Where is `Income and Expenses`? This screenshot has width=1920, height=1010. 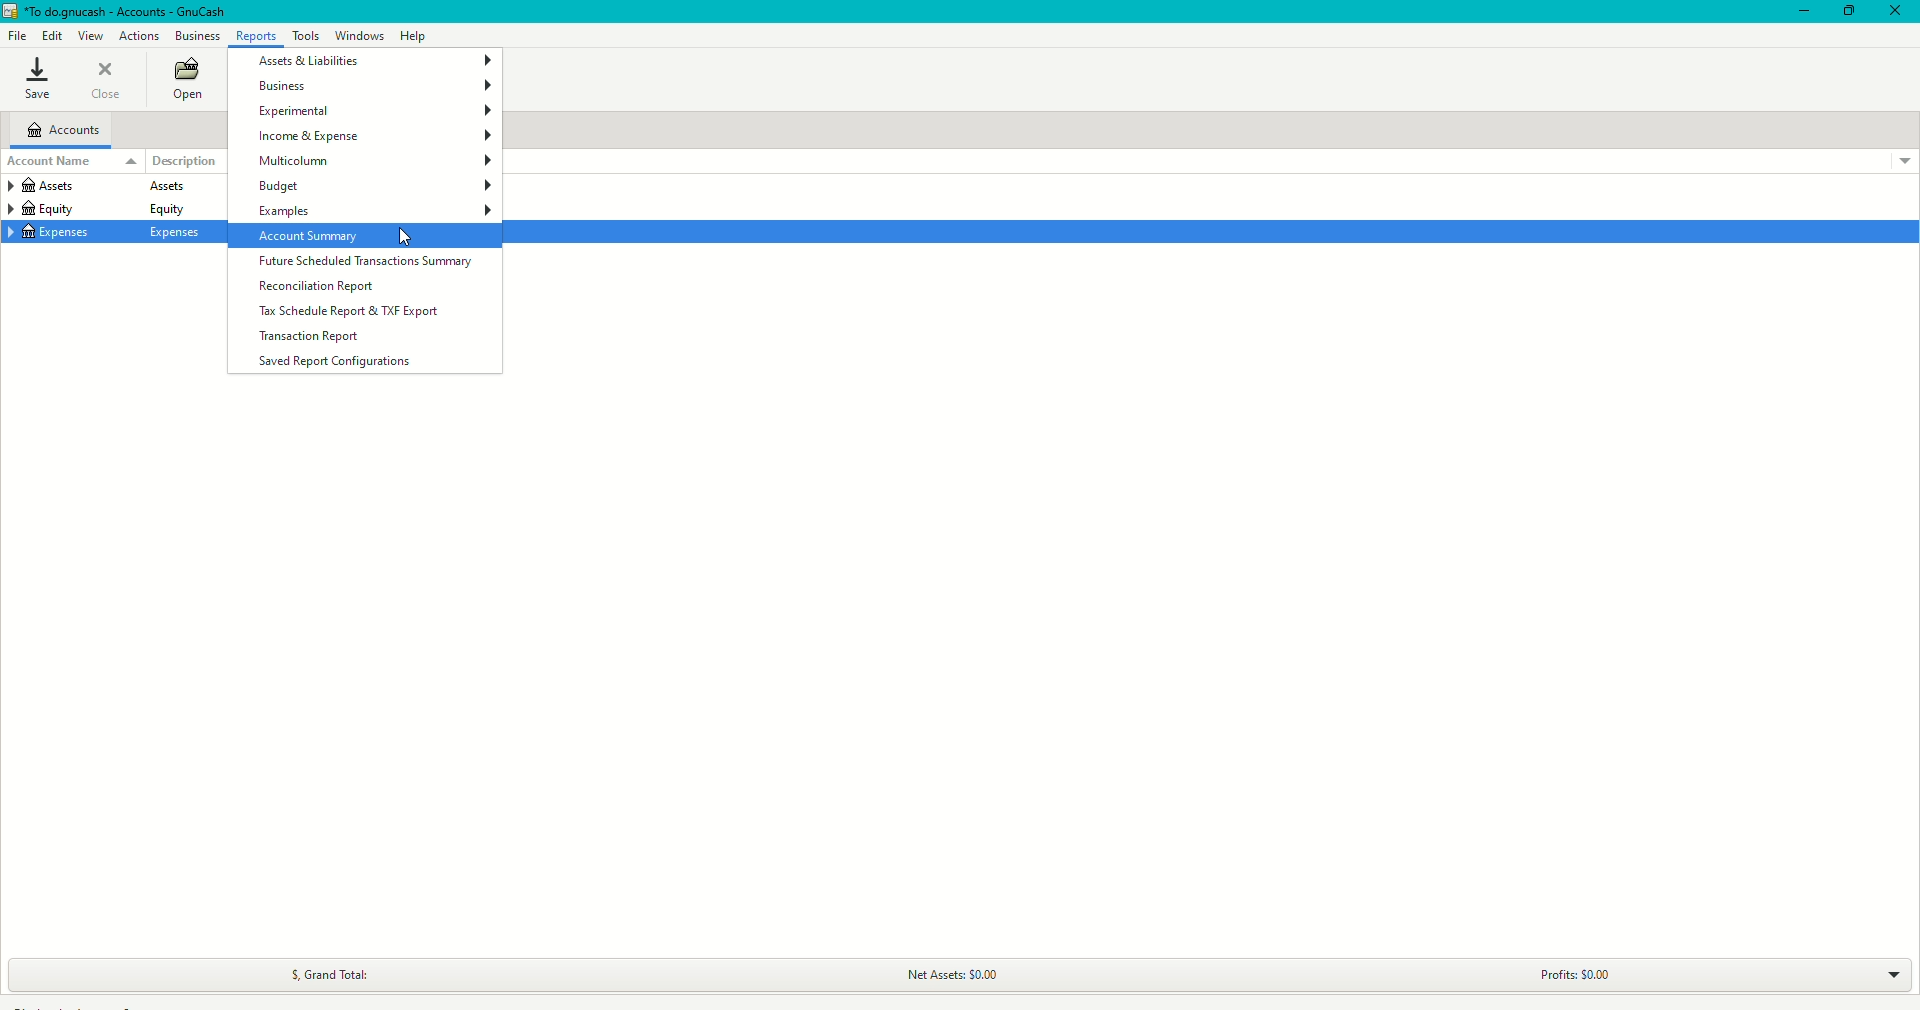
Income and Expenses is located at coordinates (375, 137).